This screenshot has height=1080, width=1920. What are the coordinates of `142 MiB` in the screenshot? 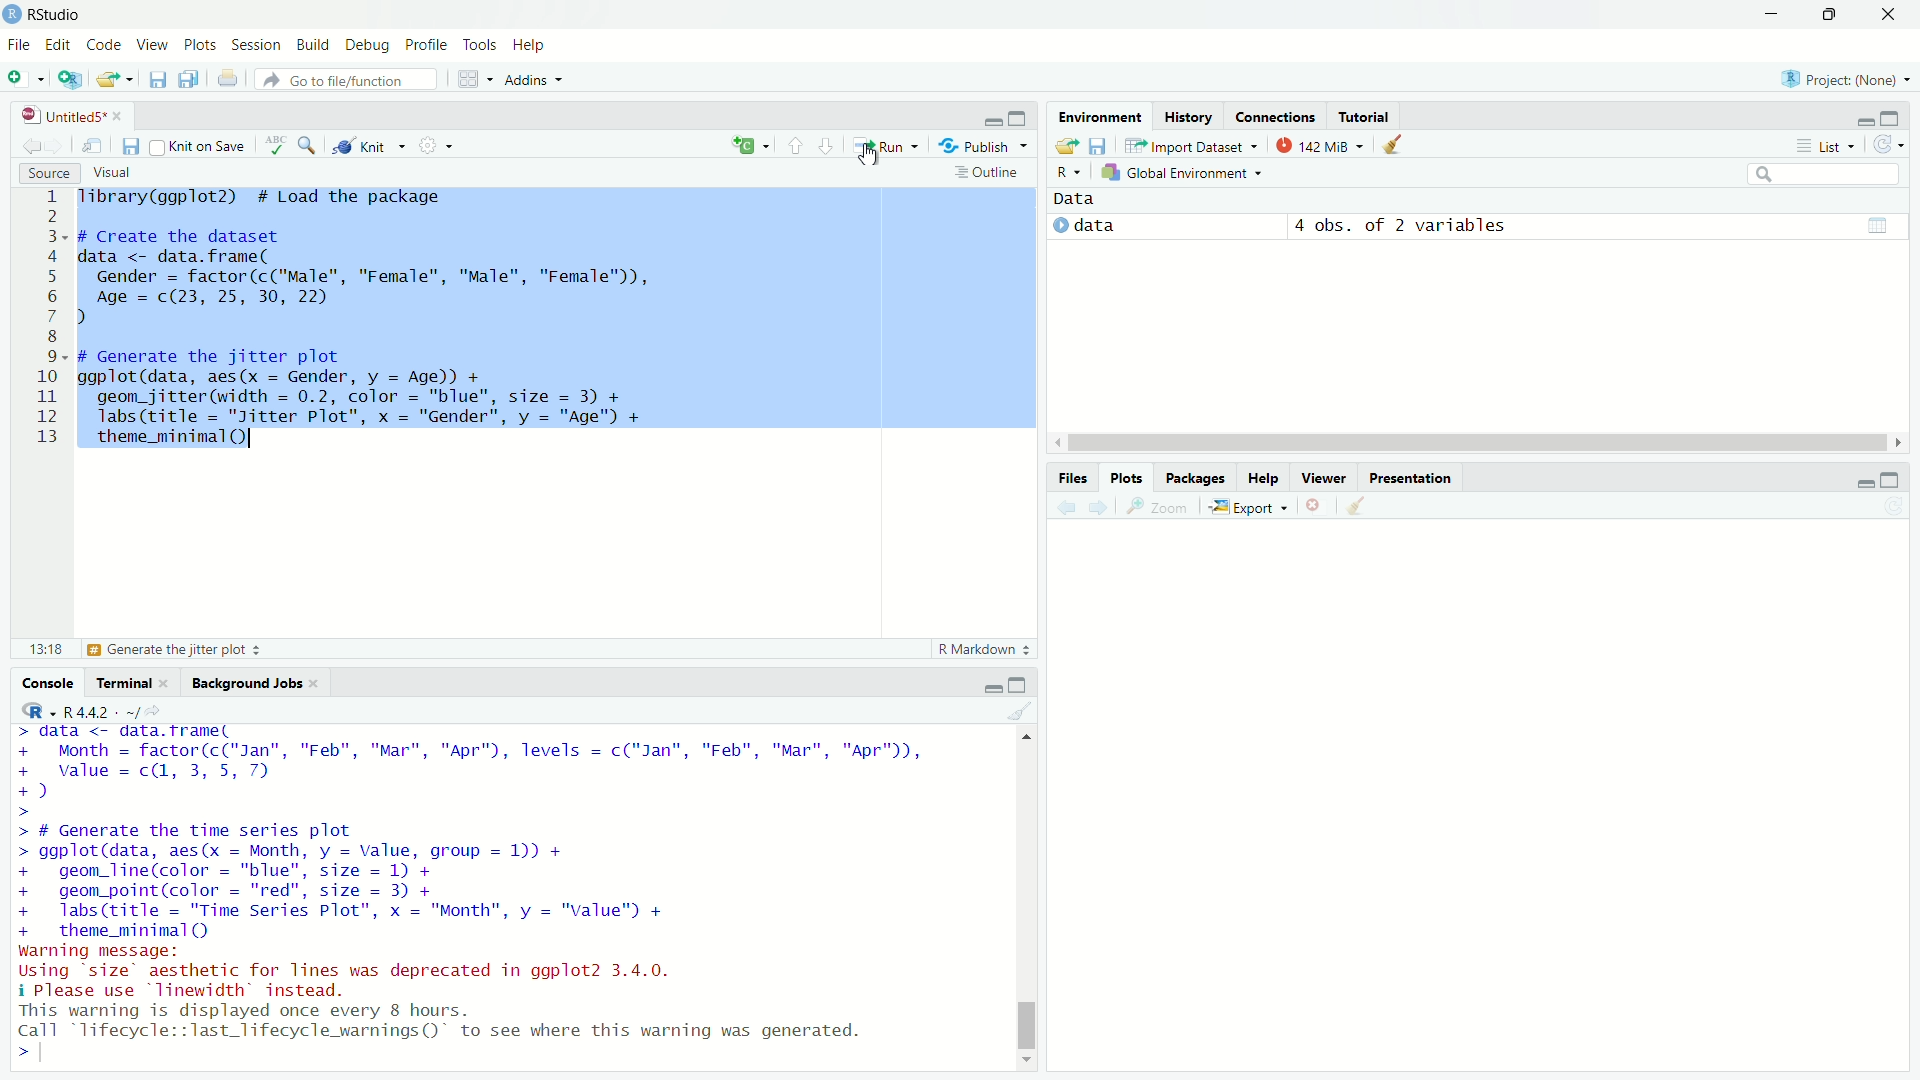 It's located at (1324, 147).